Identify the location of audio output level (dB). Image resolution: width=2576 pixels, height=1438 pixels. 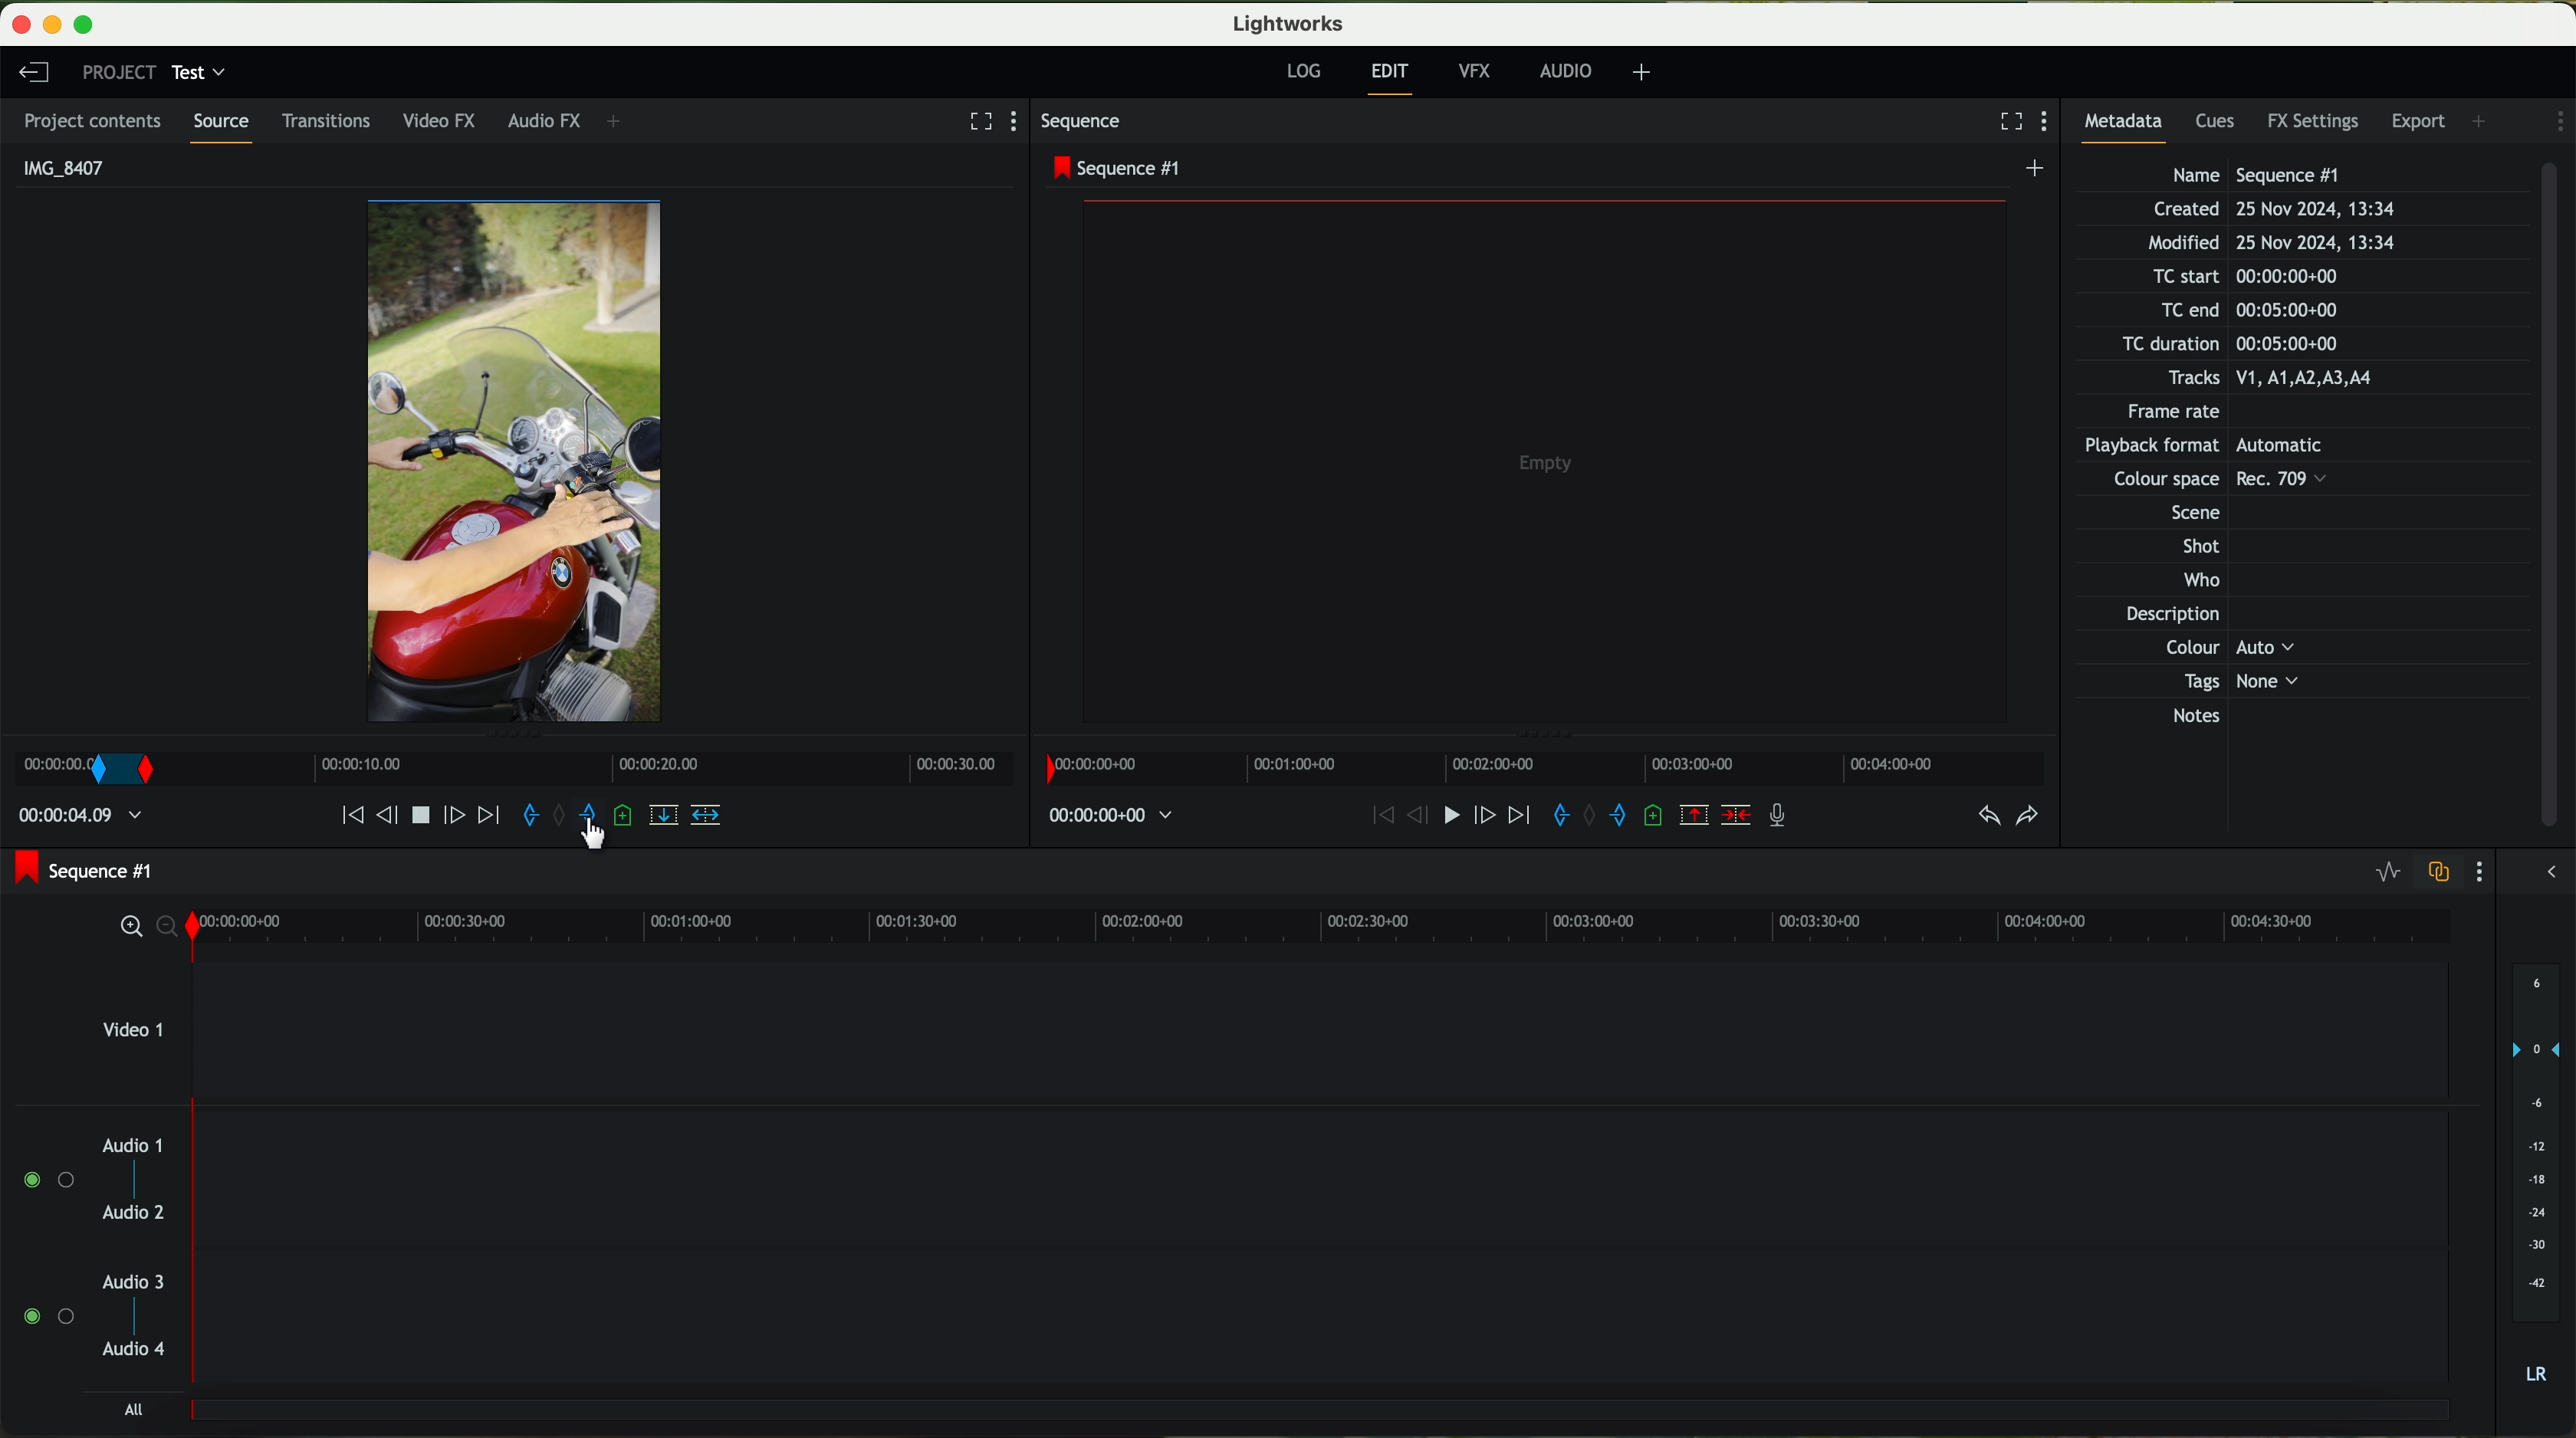
(2531, 1172).